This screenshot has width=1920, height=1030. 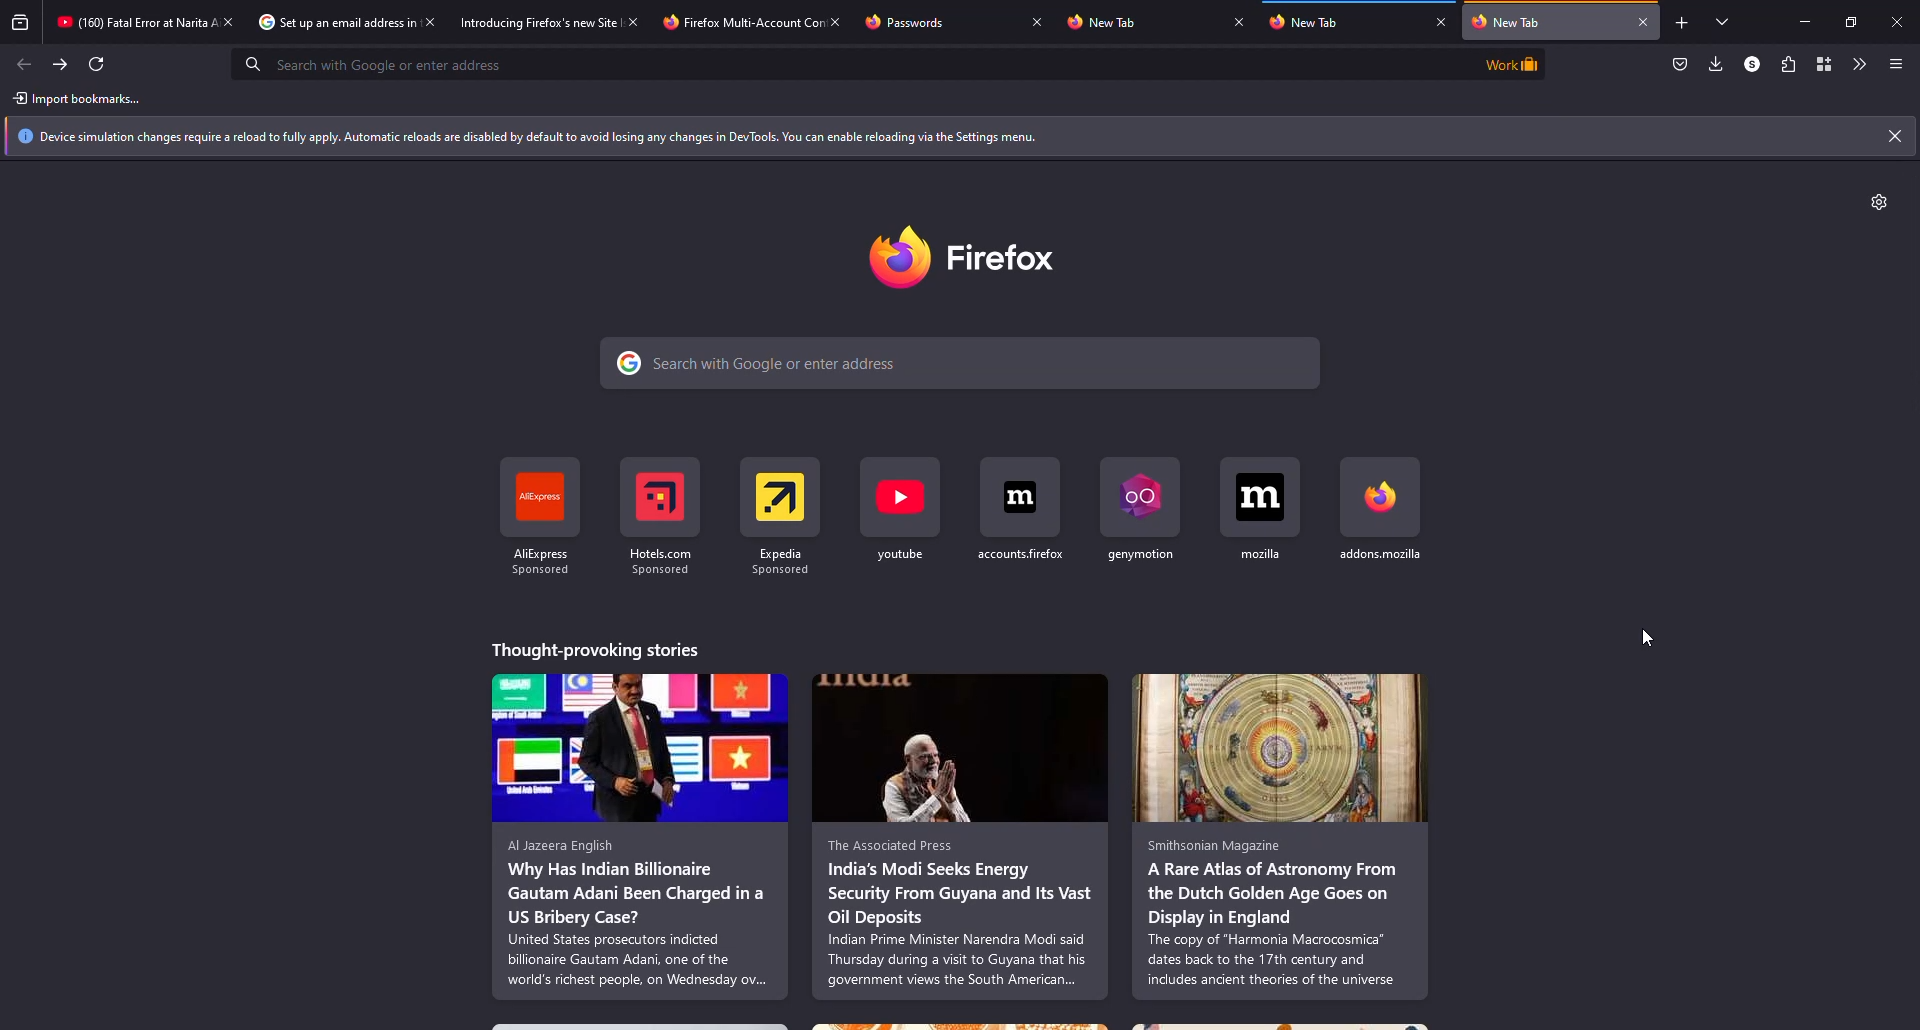 I want to click on Text, so click(x=597, y=650).